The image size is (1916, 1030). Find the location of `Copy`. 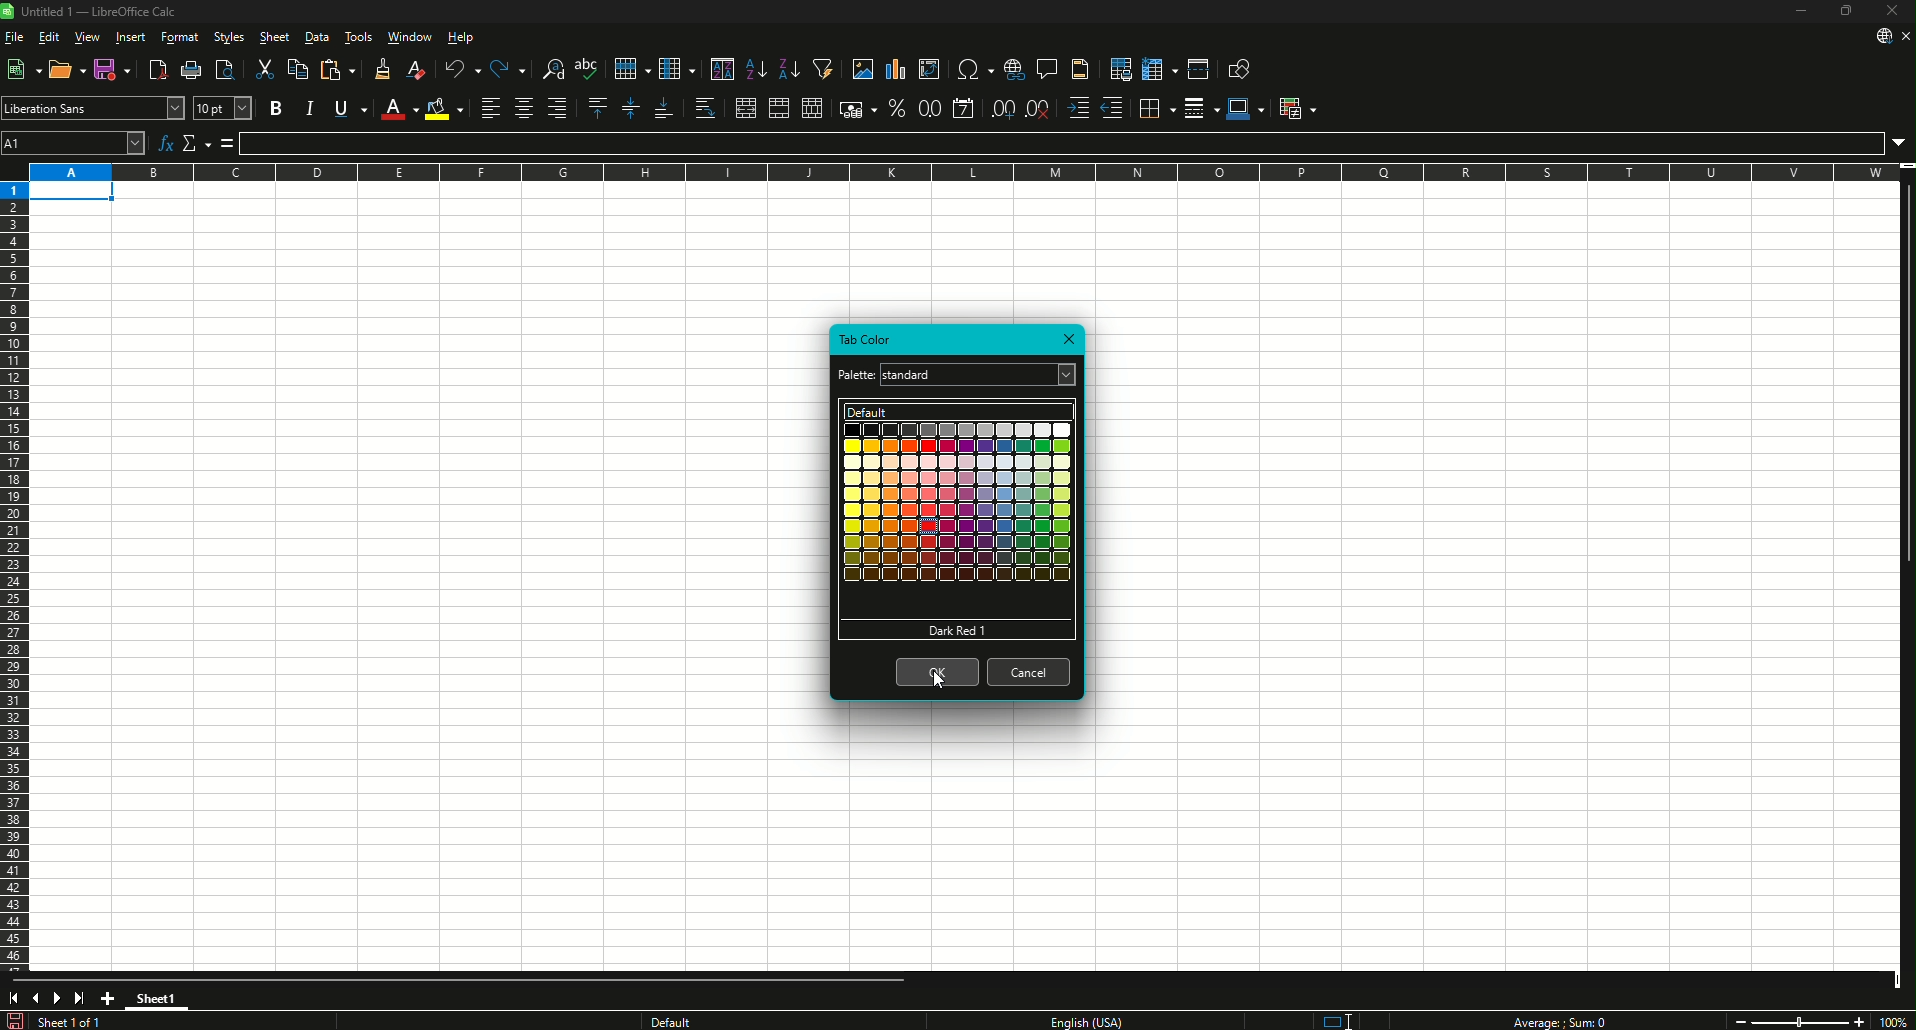

Copy is located at coordinates (297, 69).